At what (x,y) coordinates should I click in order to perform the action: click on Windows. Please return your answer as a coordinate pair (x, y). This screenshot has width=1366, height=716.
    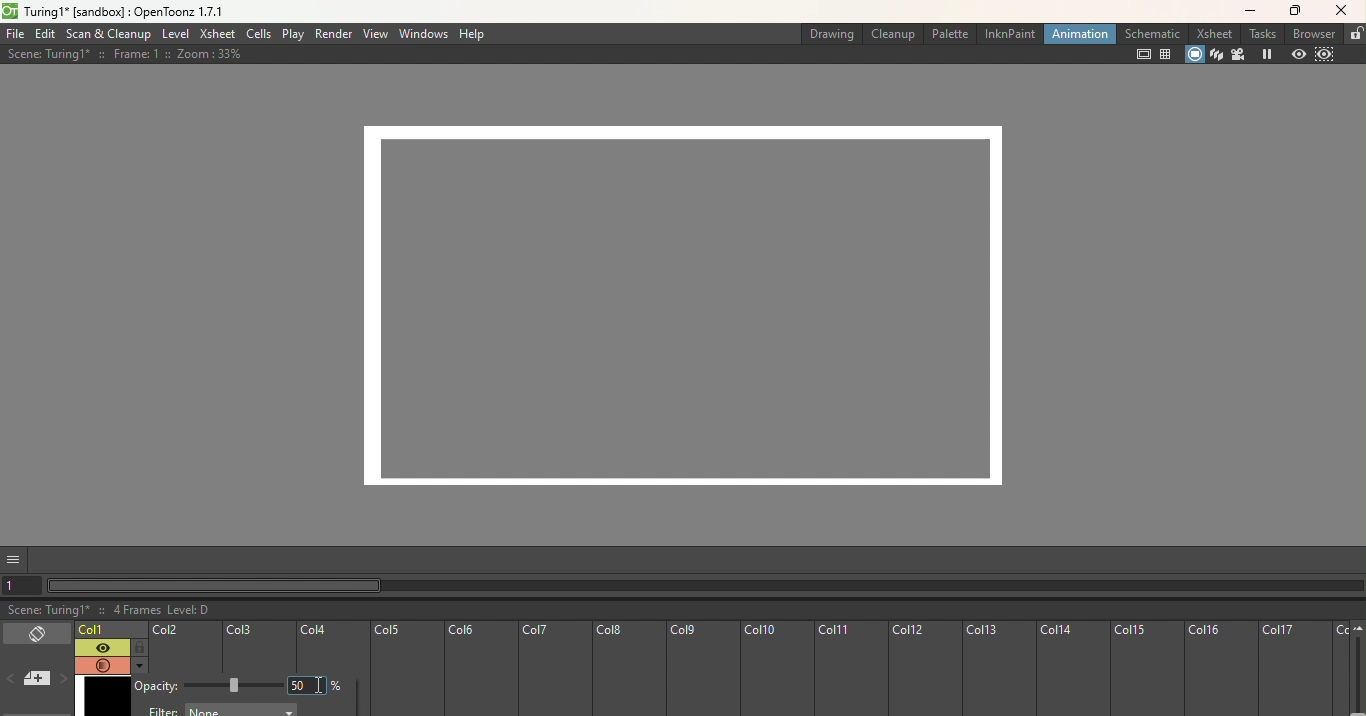
    Looking at the image, I should click on (422, 35).